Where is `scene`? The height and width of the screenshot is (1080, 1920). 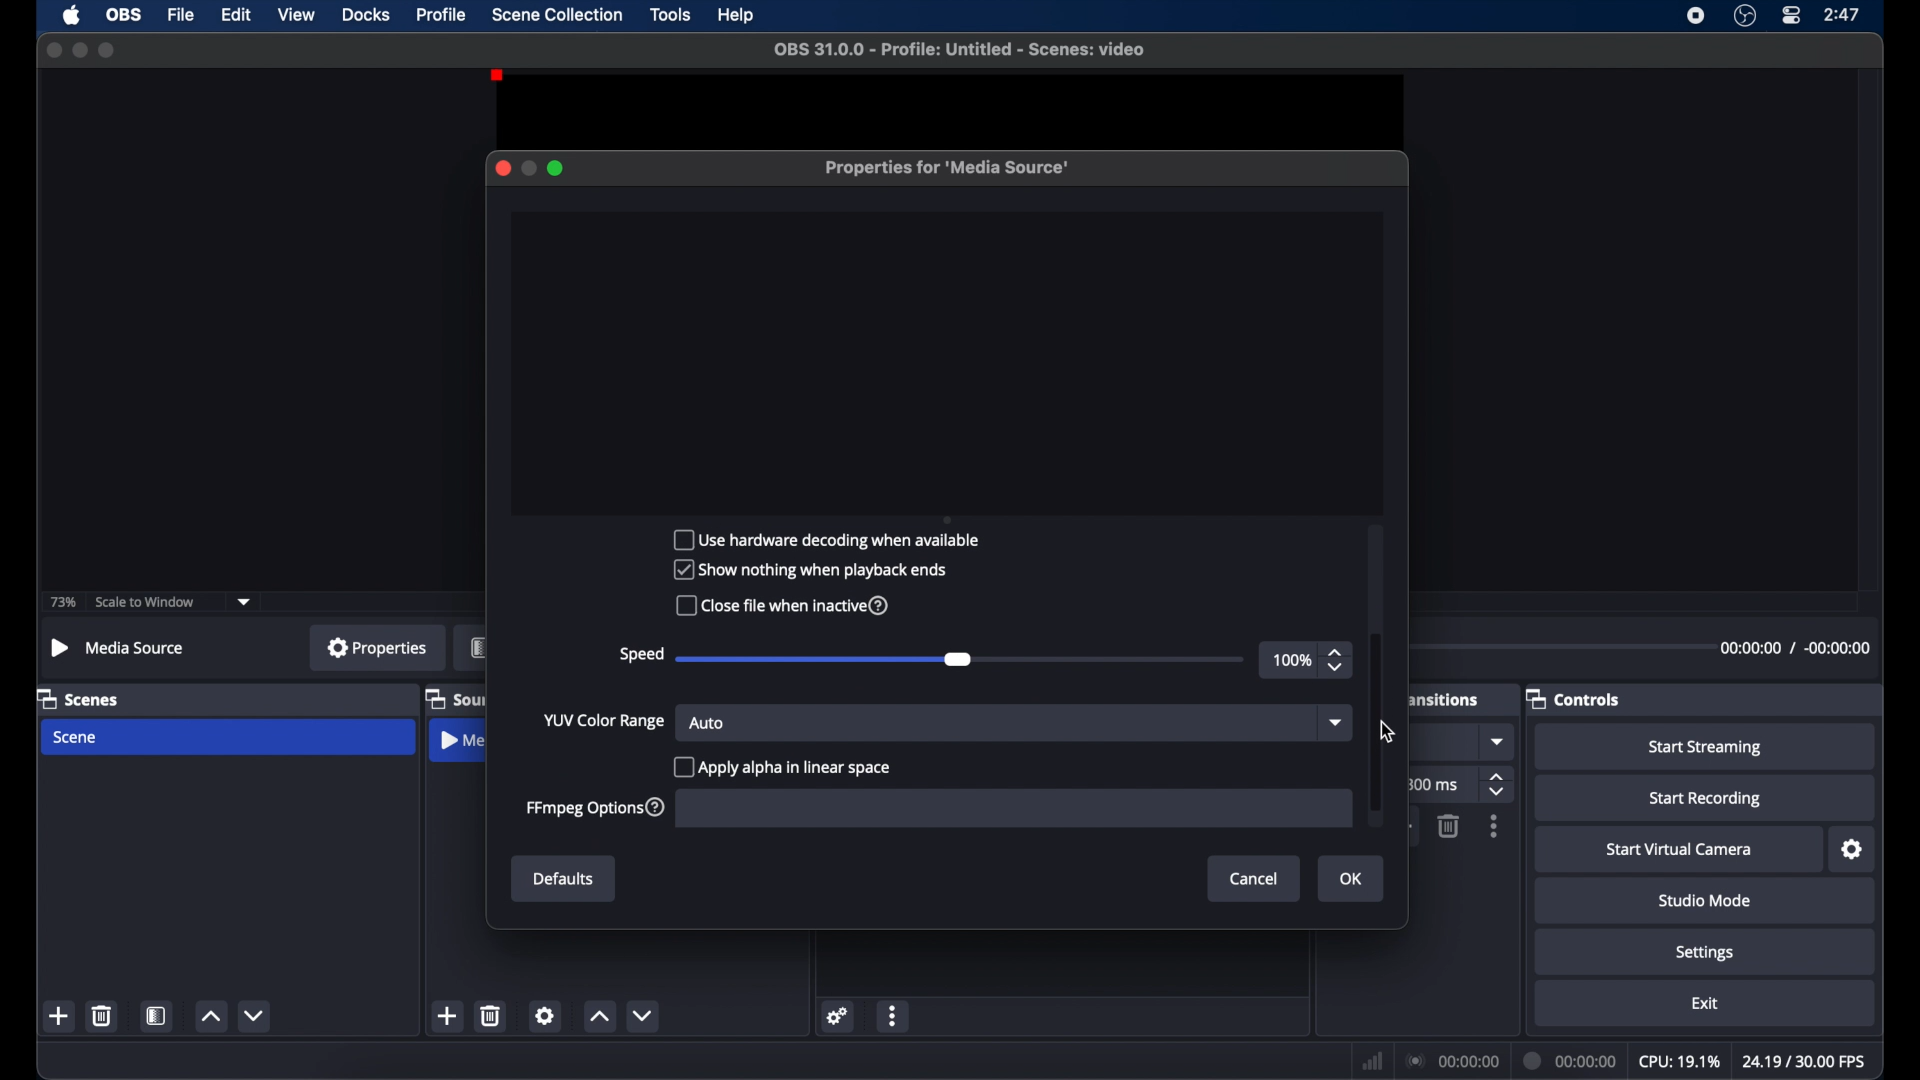
scene is located at coordinates (77, 737).